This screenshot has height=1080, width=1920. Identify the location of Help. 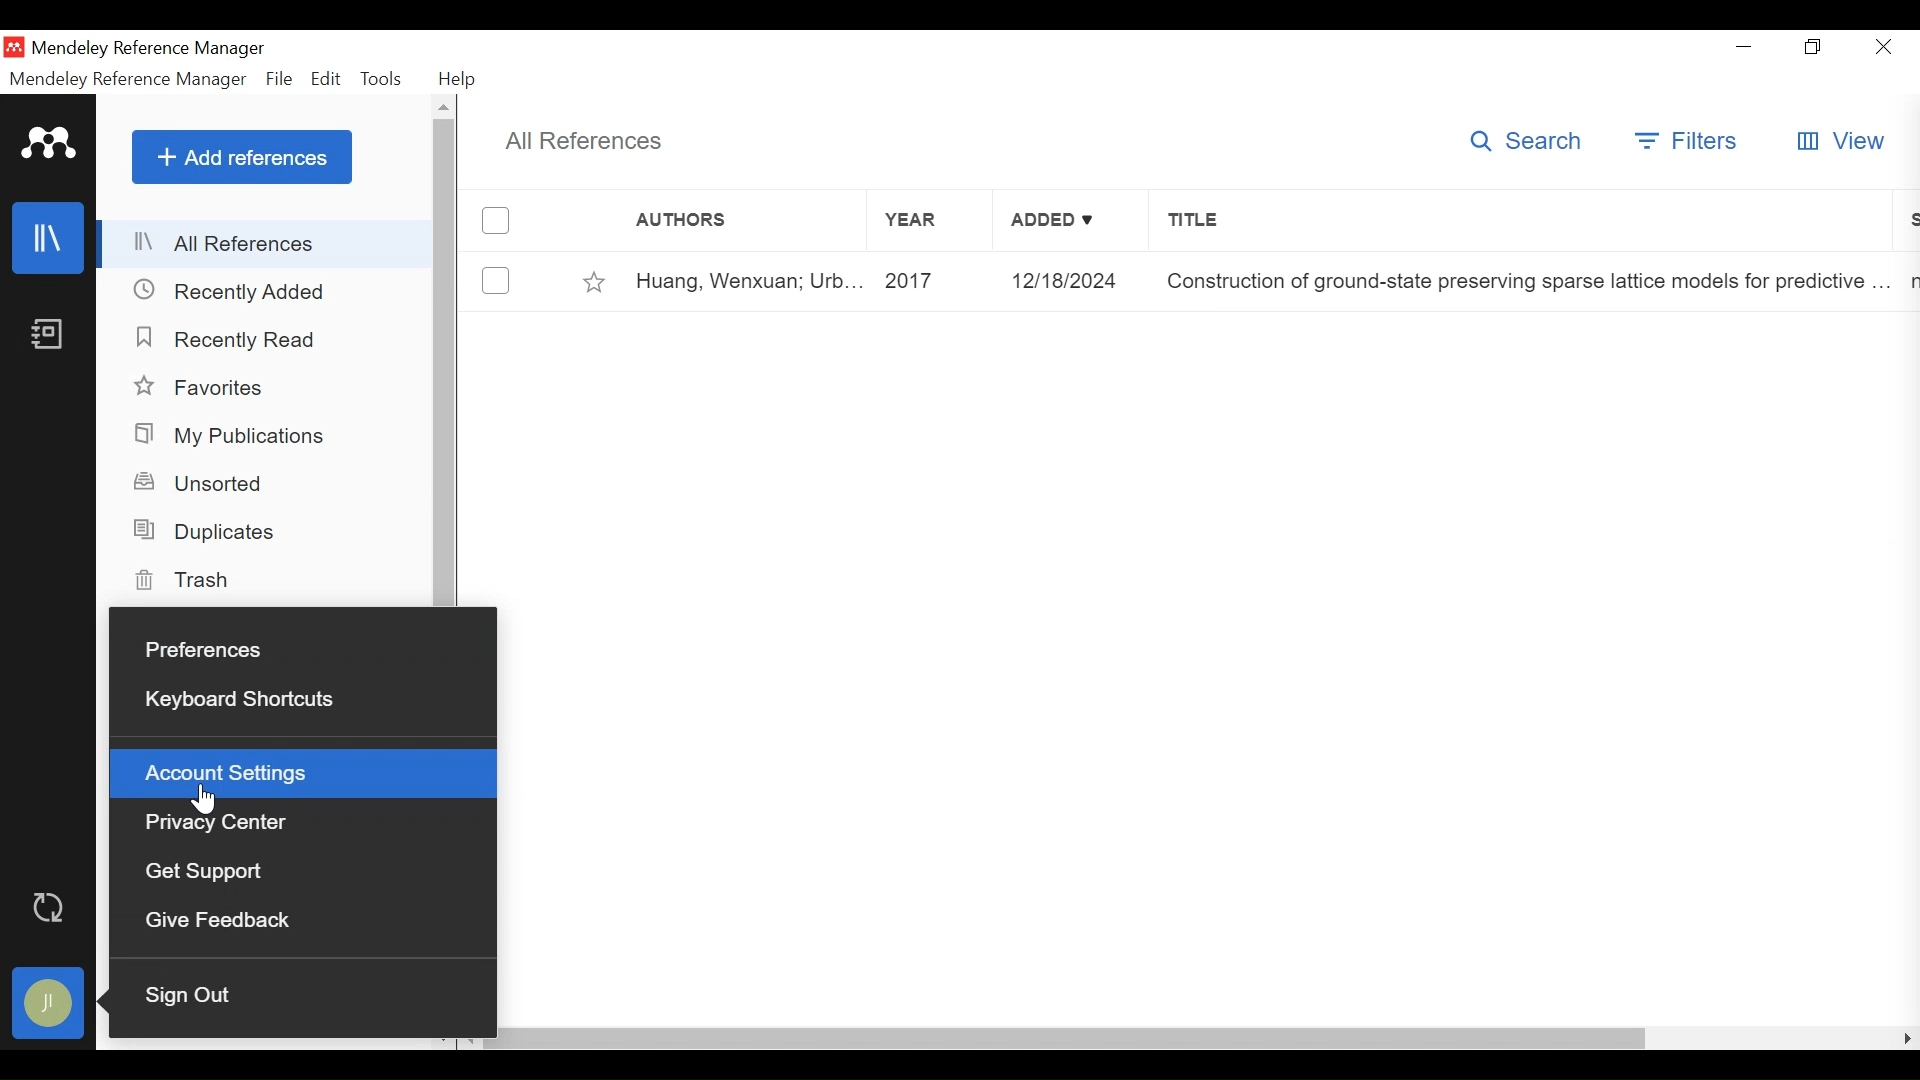
(459, 79).